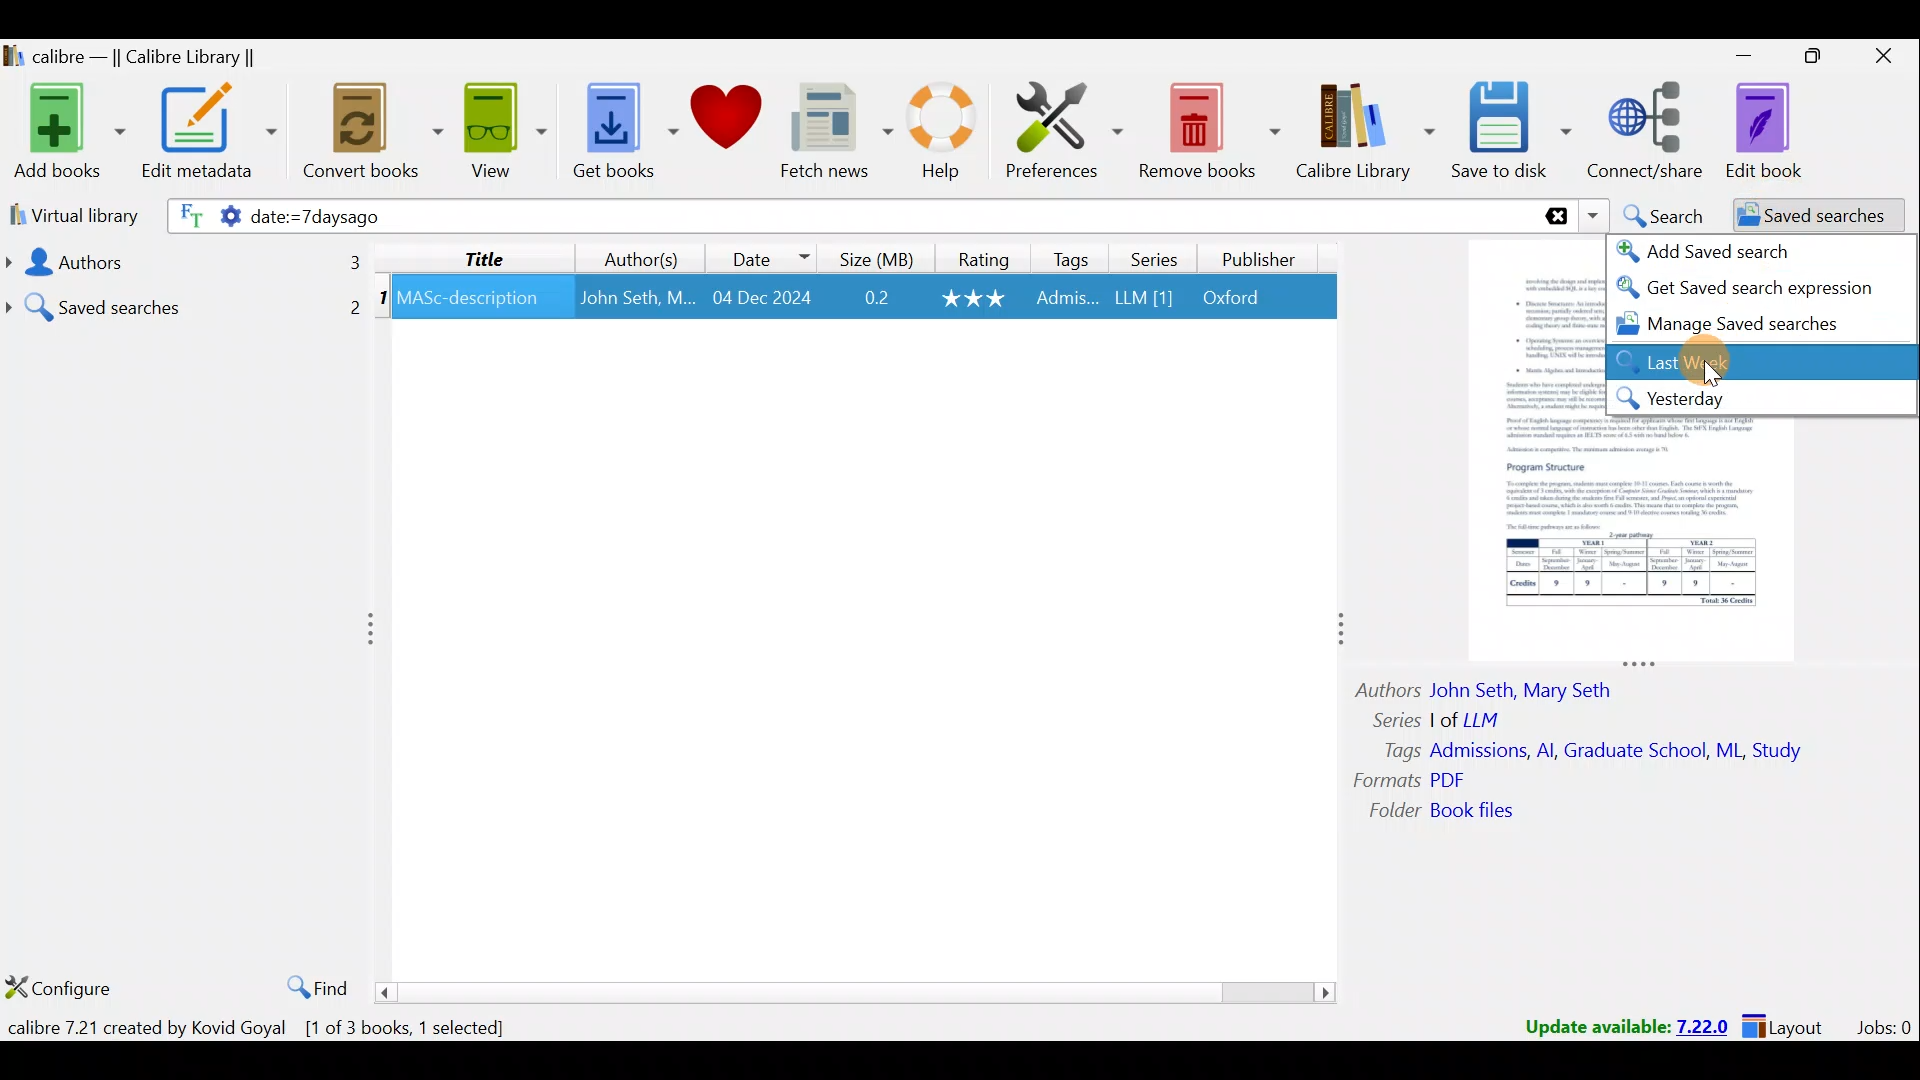 Image resolution: width=1920 pixels, height=1080 pixels. I want to click on Save to disk, so click(1514, 133).